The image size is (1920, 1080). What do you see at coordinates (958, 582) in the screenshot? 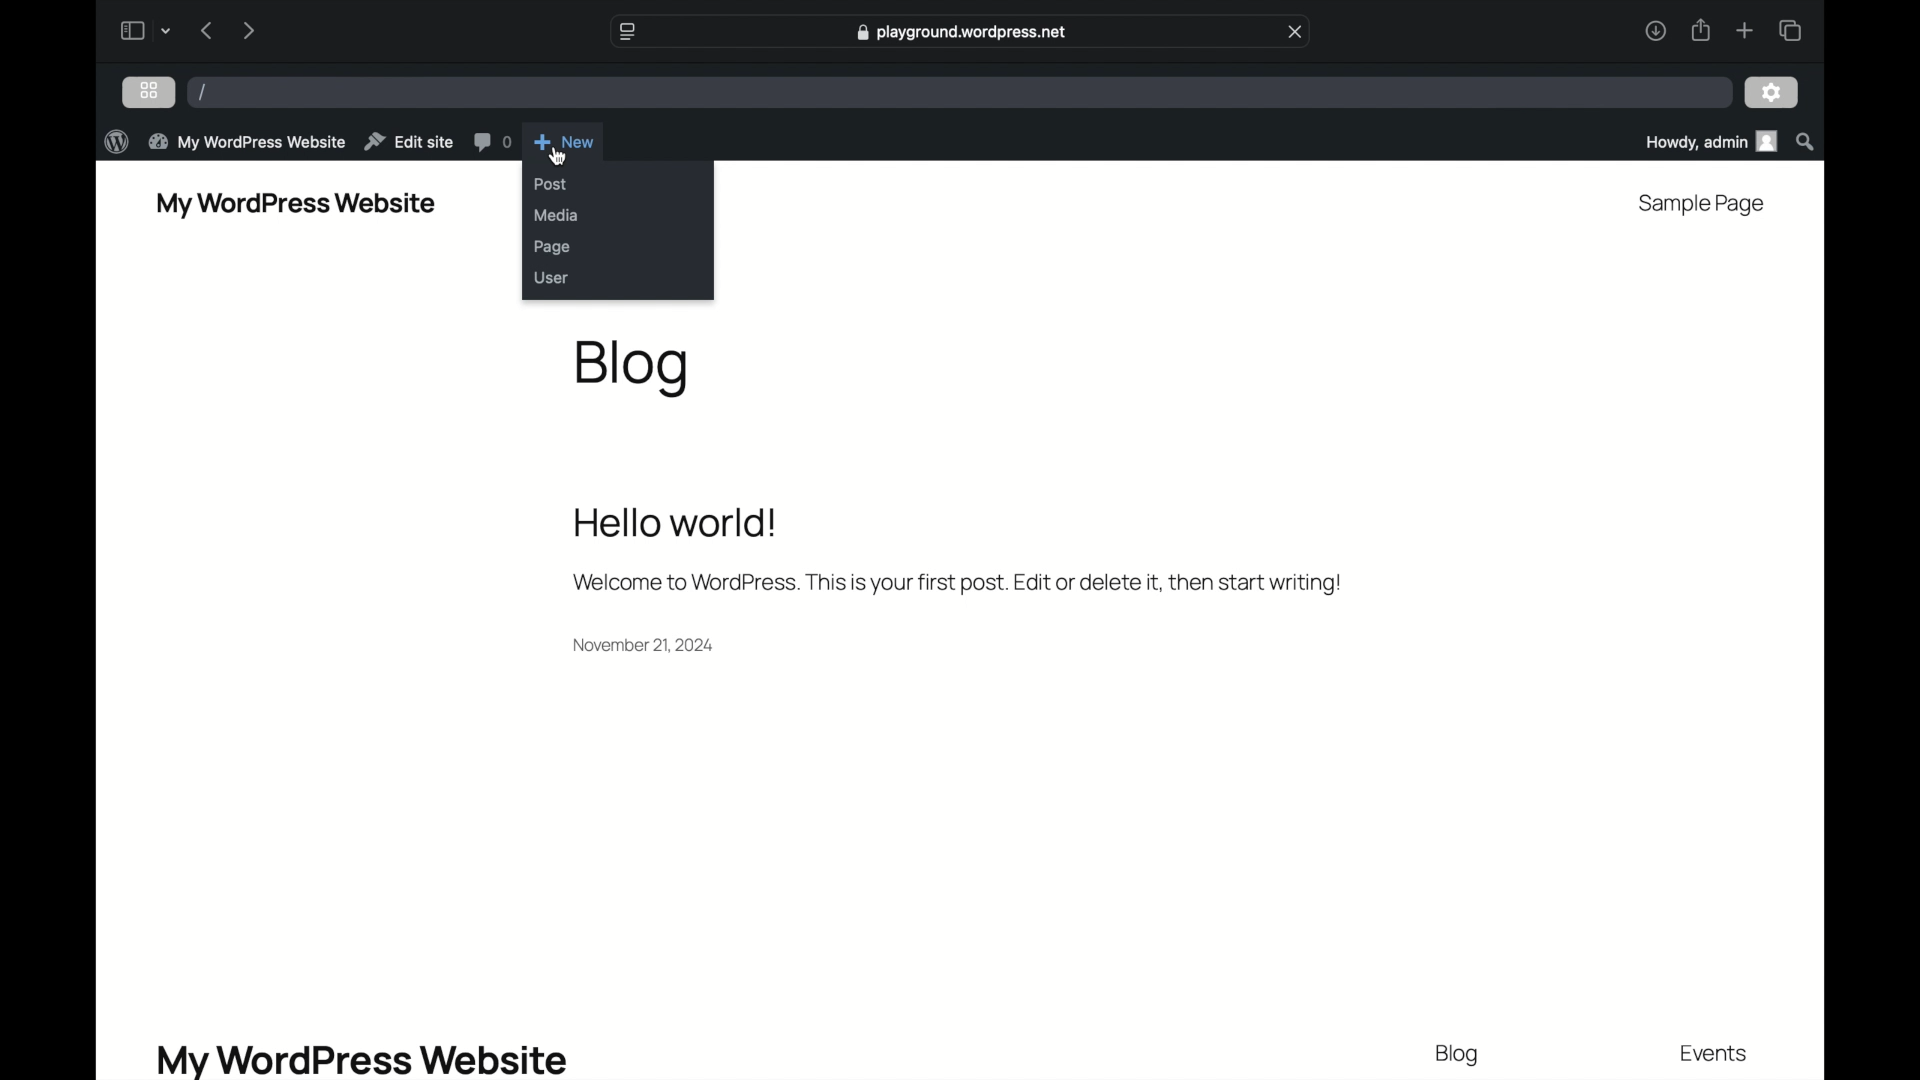
I see `welcome message` at bounding box center [958, 582].